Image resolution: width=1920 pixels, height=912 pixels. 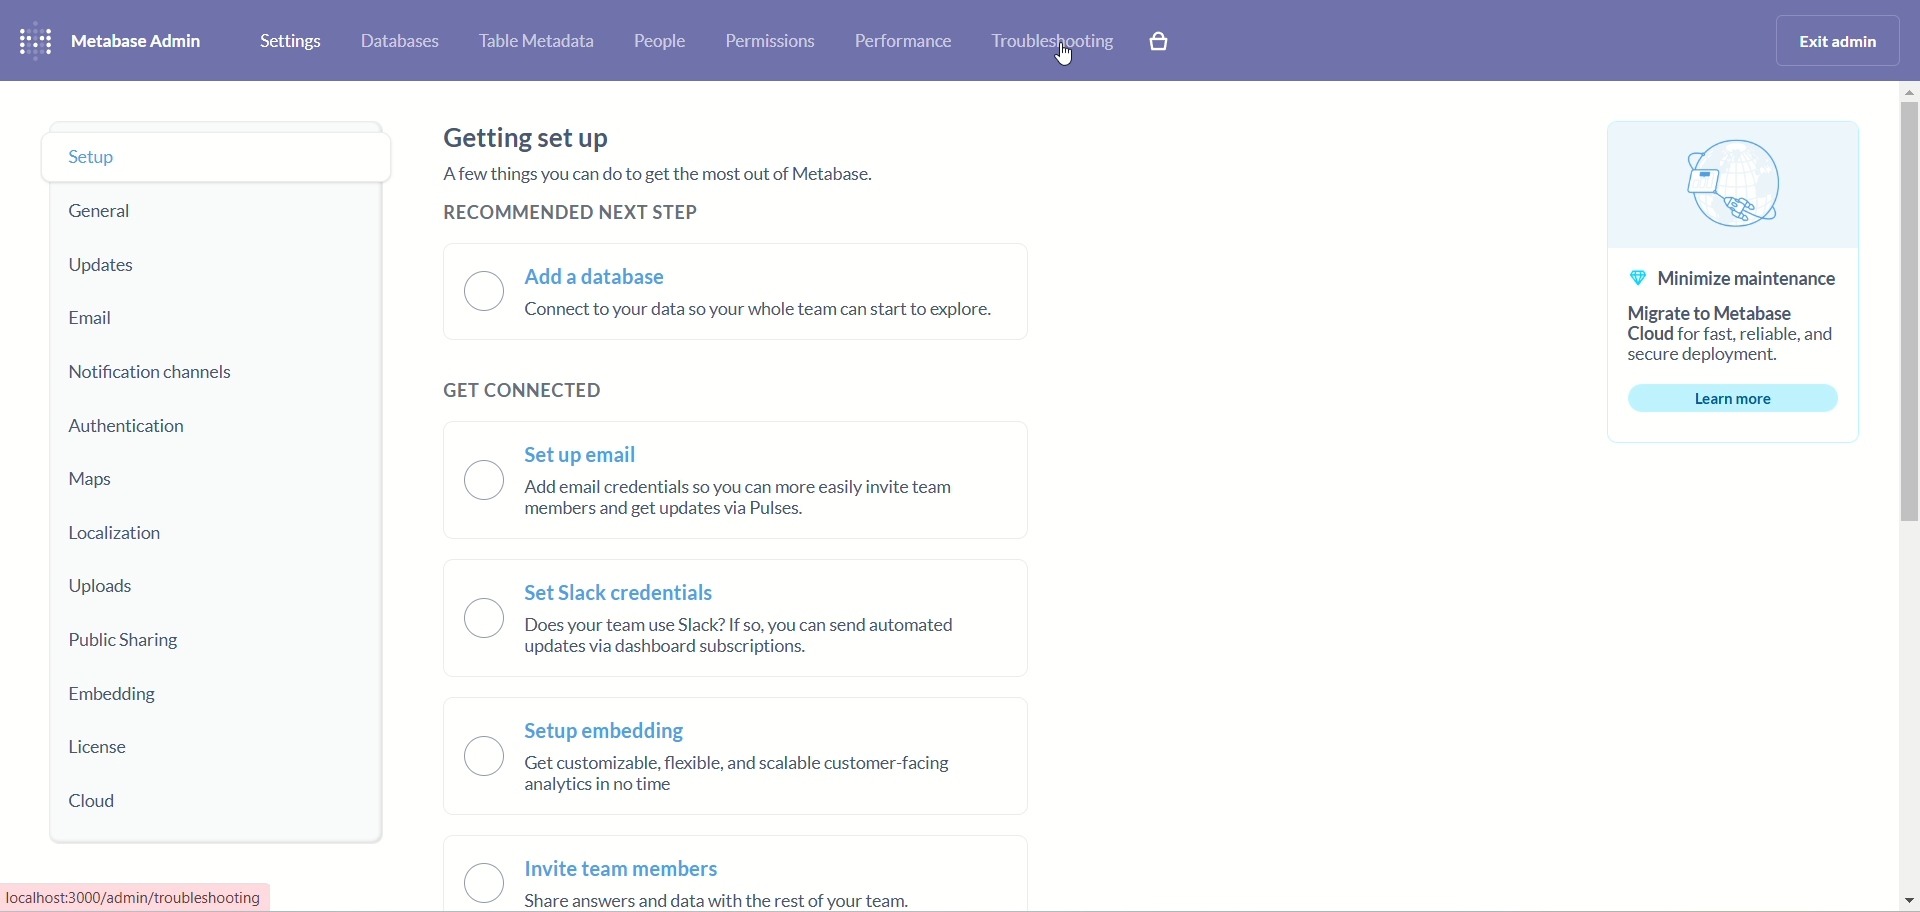 I want to click on maps, so click(x=92, y=483).